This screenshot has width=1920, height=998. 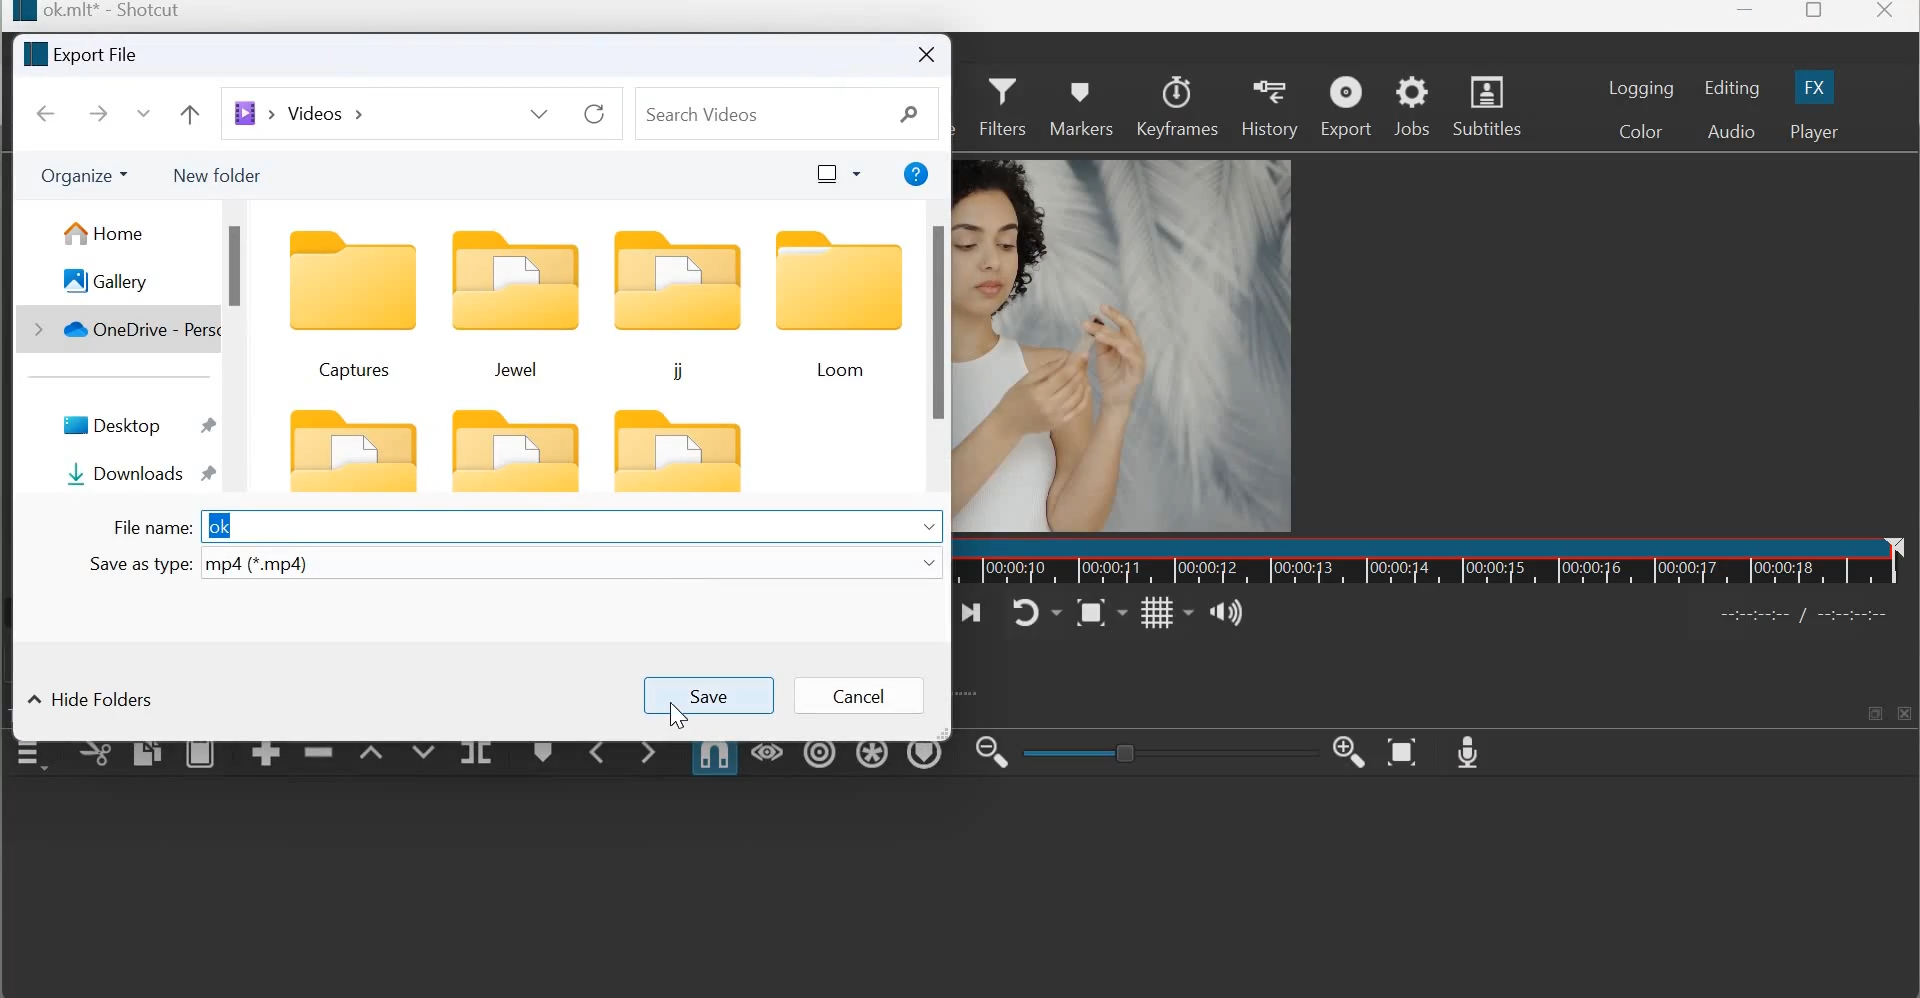 I want to click on Toggle player looping, so click(x=1036, y=612).